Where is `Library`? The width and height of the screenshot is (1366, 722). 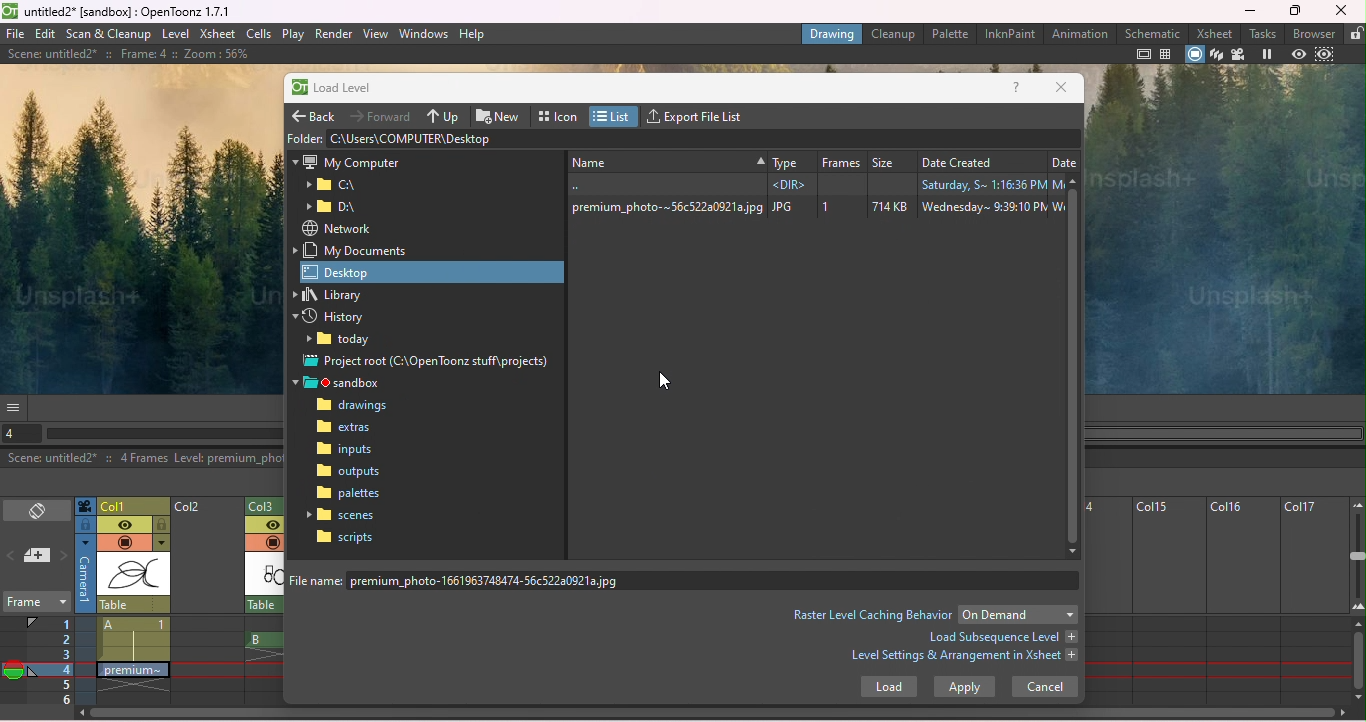
Library is located at coordinates (339, 295).